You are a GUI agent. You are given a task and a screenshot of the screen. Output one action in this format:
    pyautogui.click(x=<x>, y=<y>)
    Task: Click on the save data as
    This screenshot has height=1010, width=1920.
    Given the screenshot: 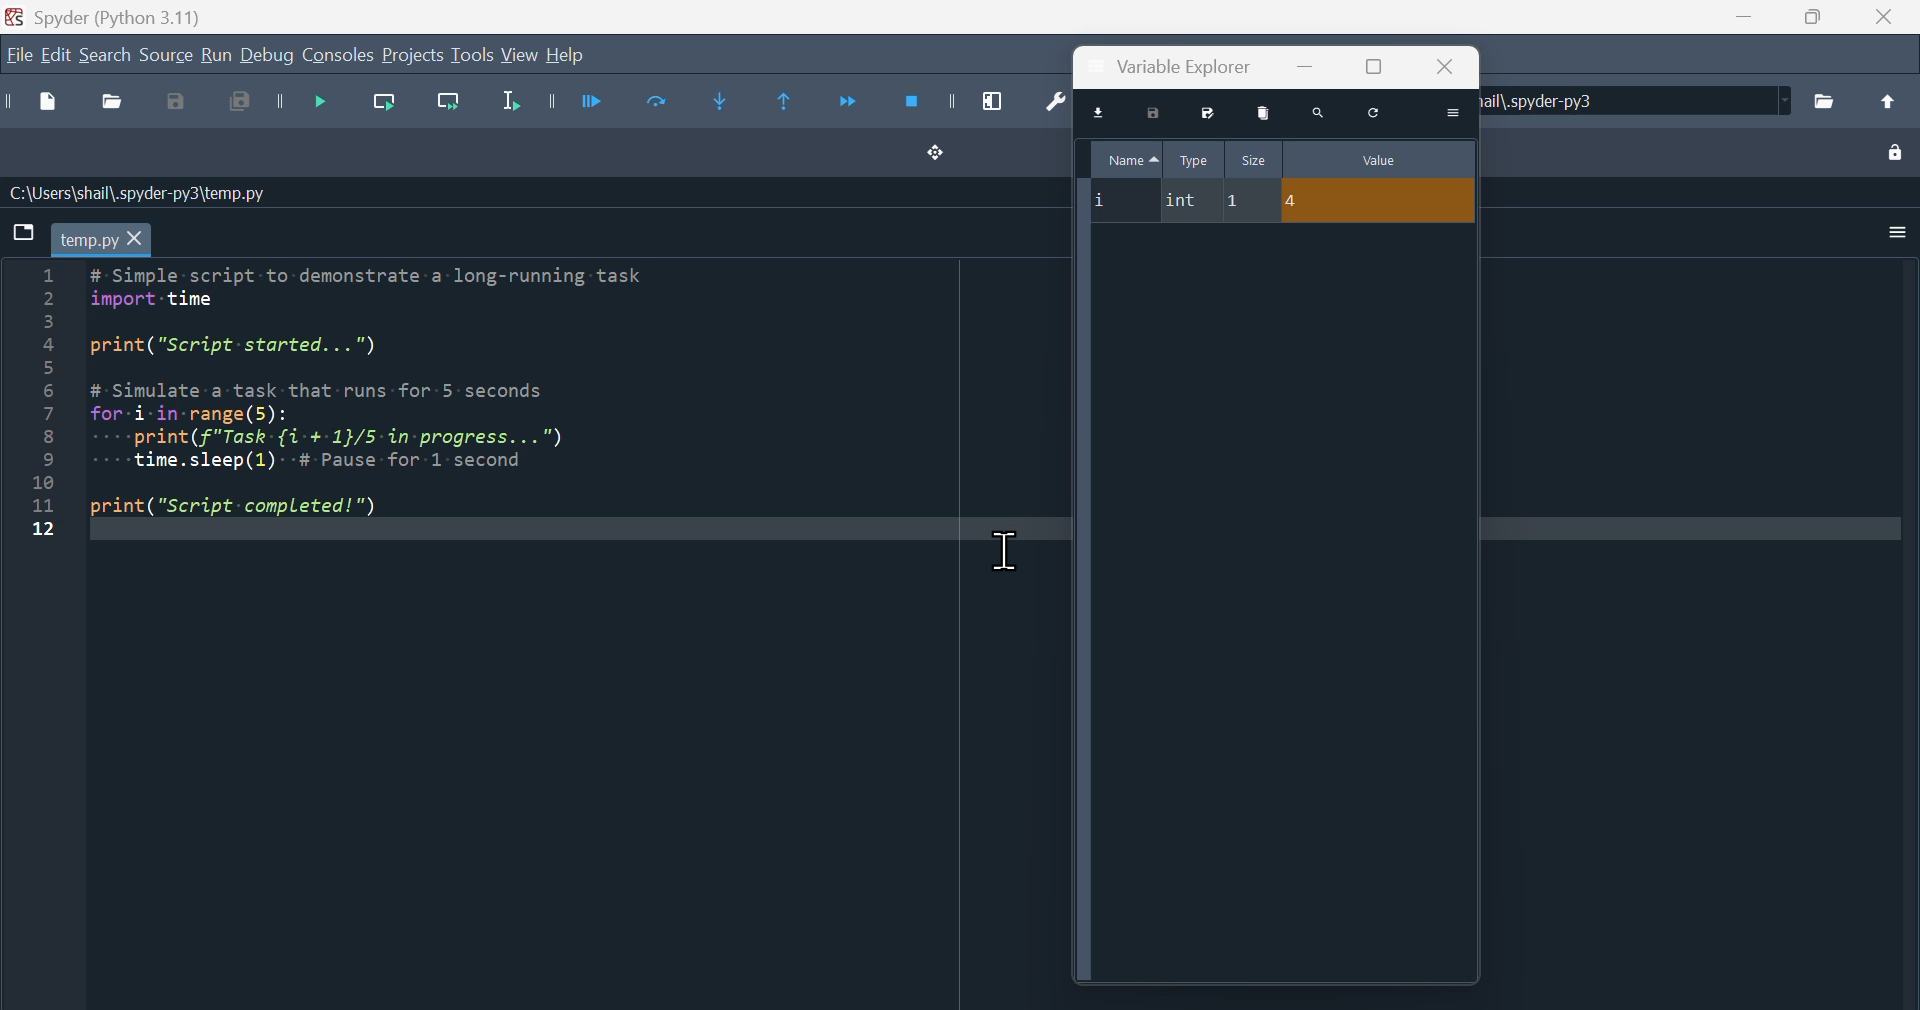 What is the action you would take?
    pyautogui.click(x=1206, y=112)
    